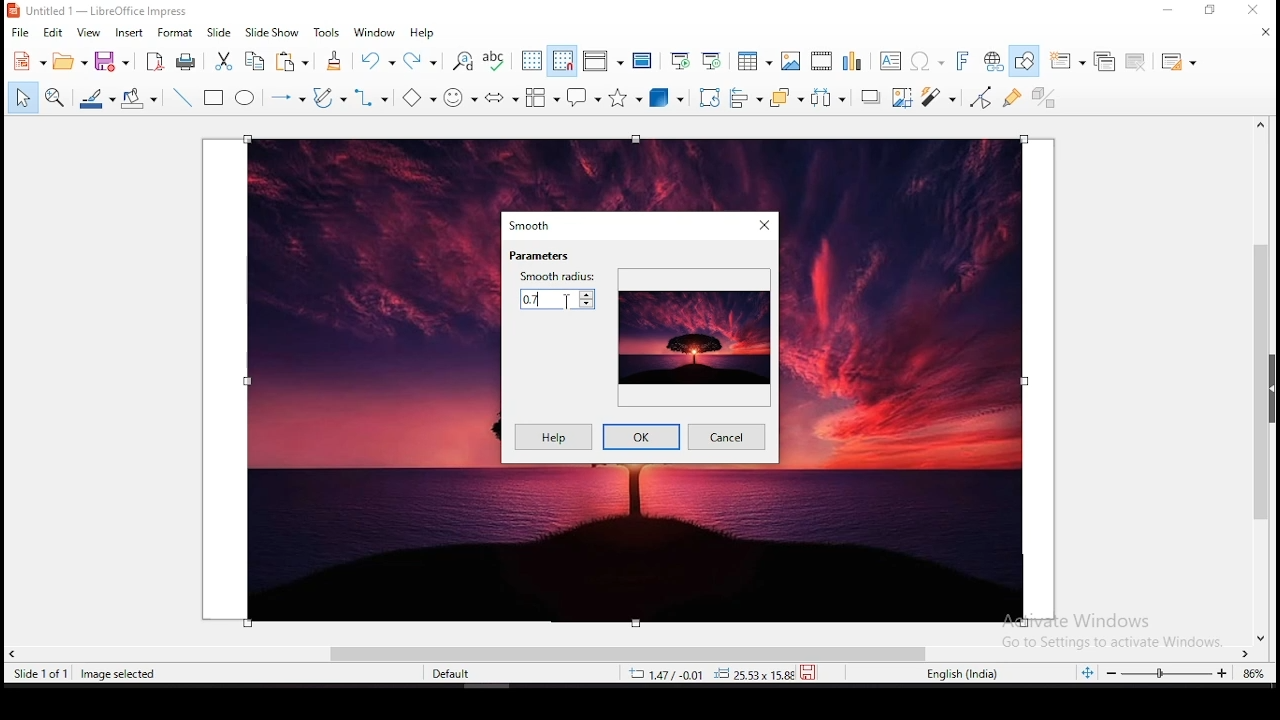  What do you see at coordinates (326, 32) in the screenshot?
I see `tools` at bounding box center [326, 32].